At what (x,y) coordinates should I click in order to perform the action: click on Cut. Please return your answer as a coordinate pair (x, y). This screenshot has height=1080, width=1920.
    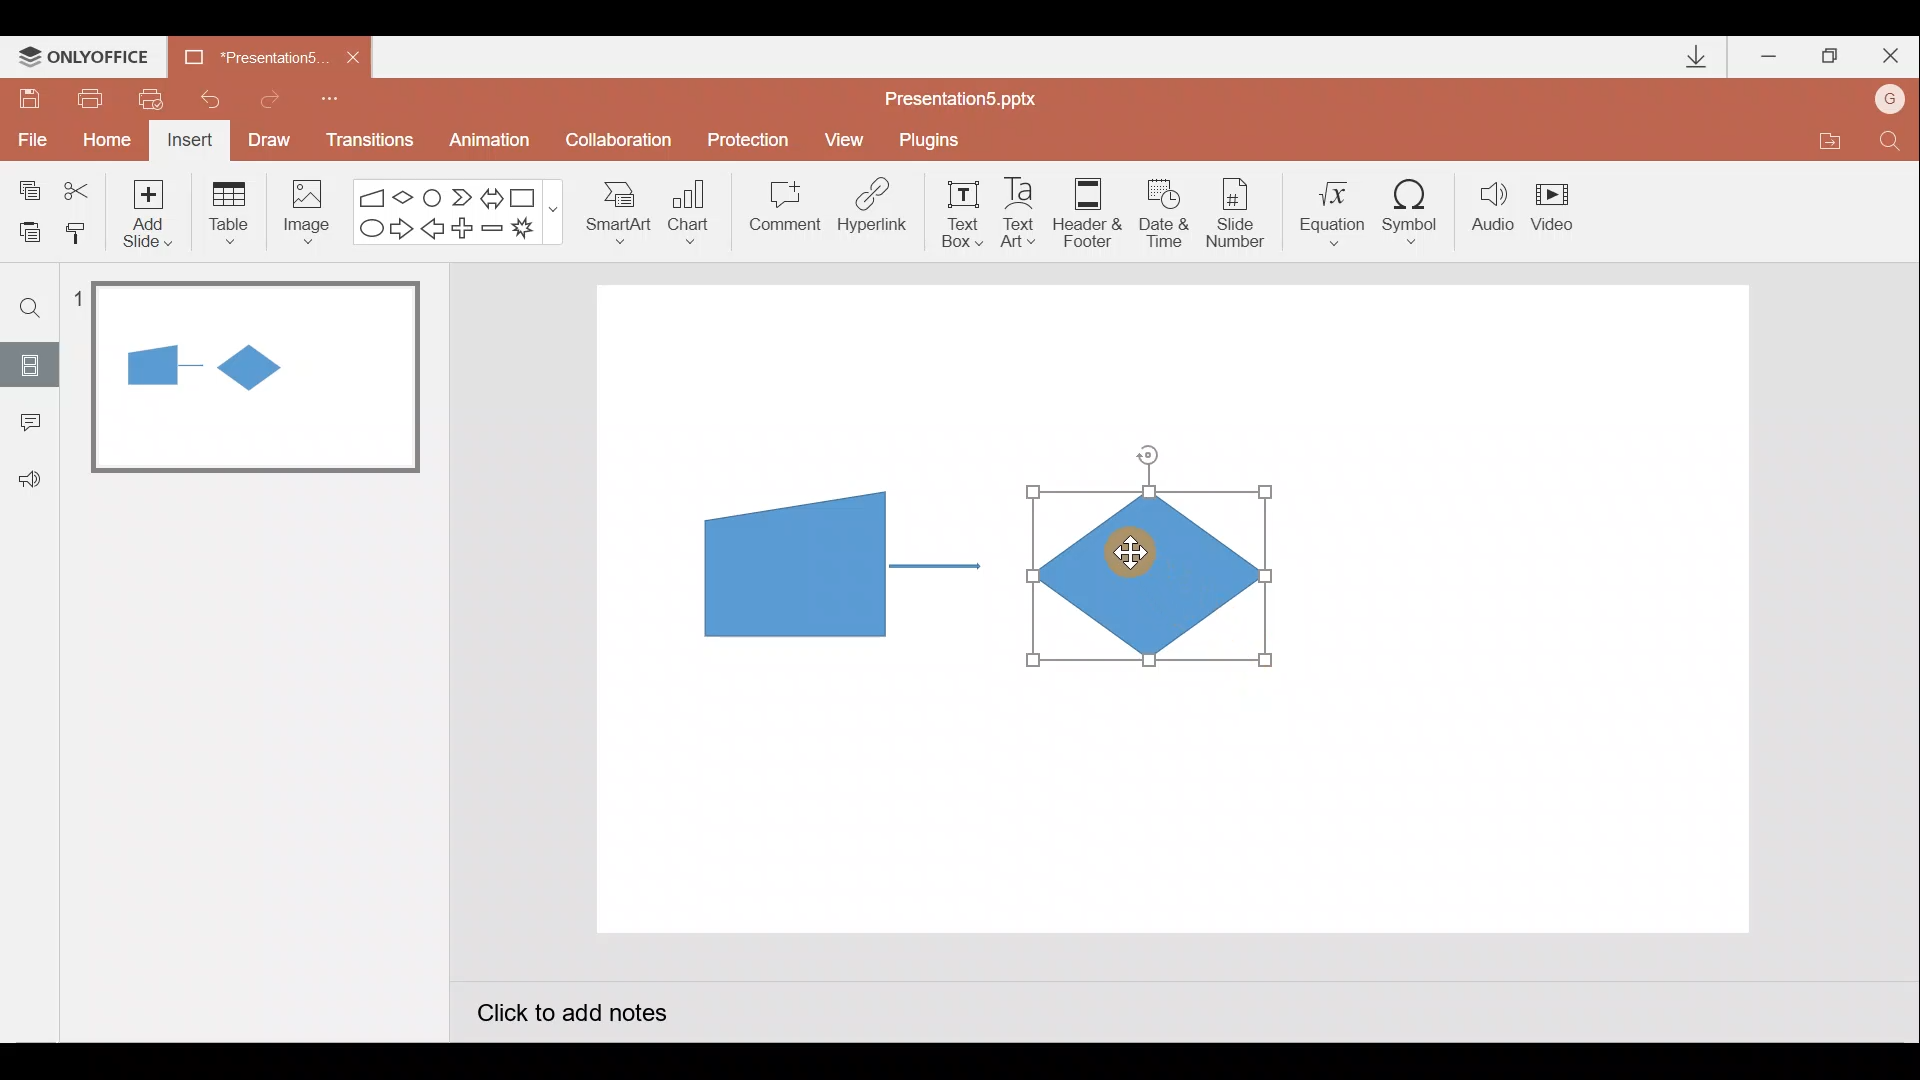
    Looking at the image, I should click on (80, 187).